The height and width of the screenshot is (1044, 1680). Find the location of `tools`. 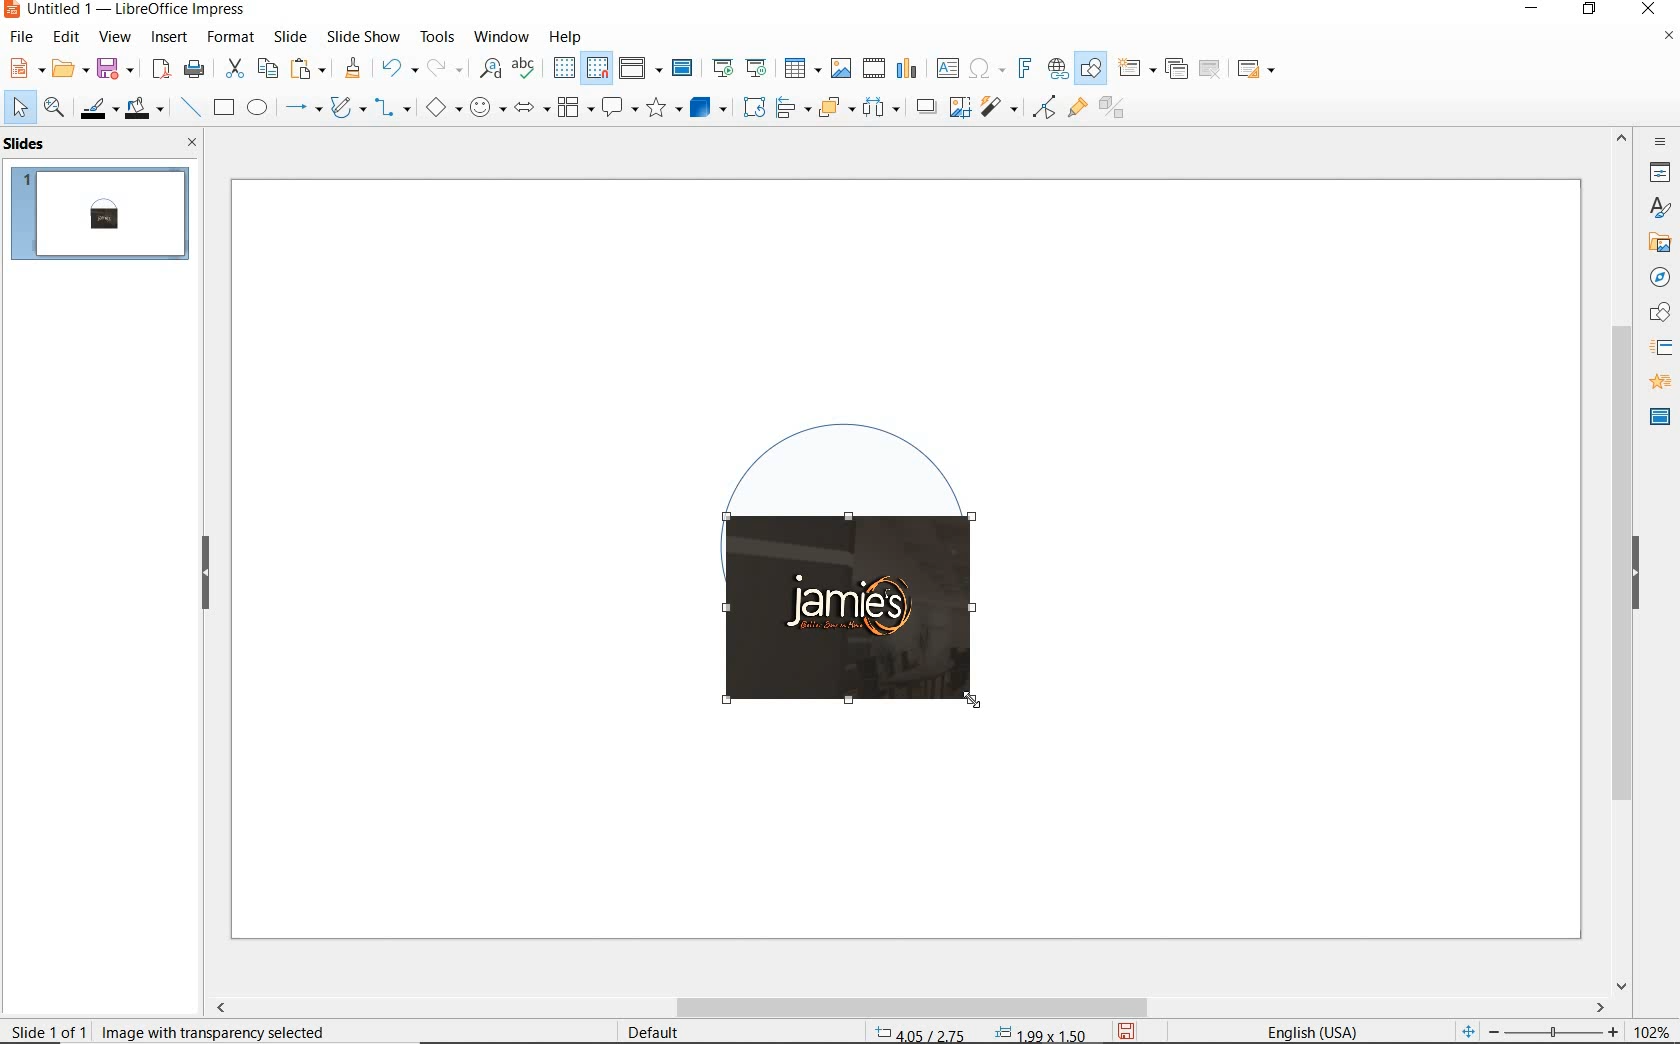

tools is located at coordinates (437, 36).